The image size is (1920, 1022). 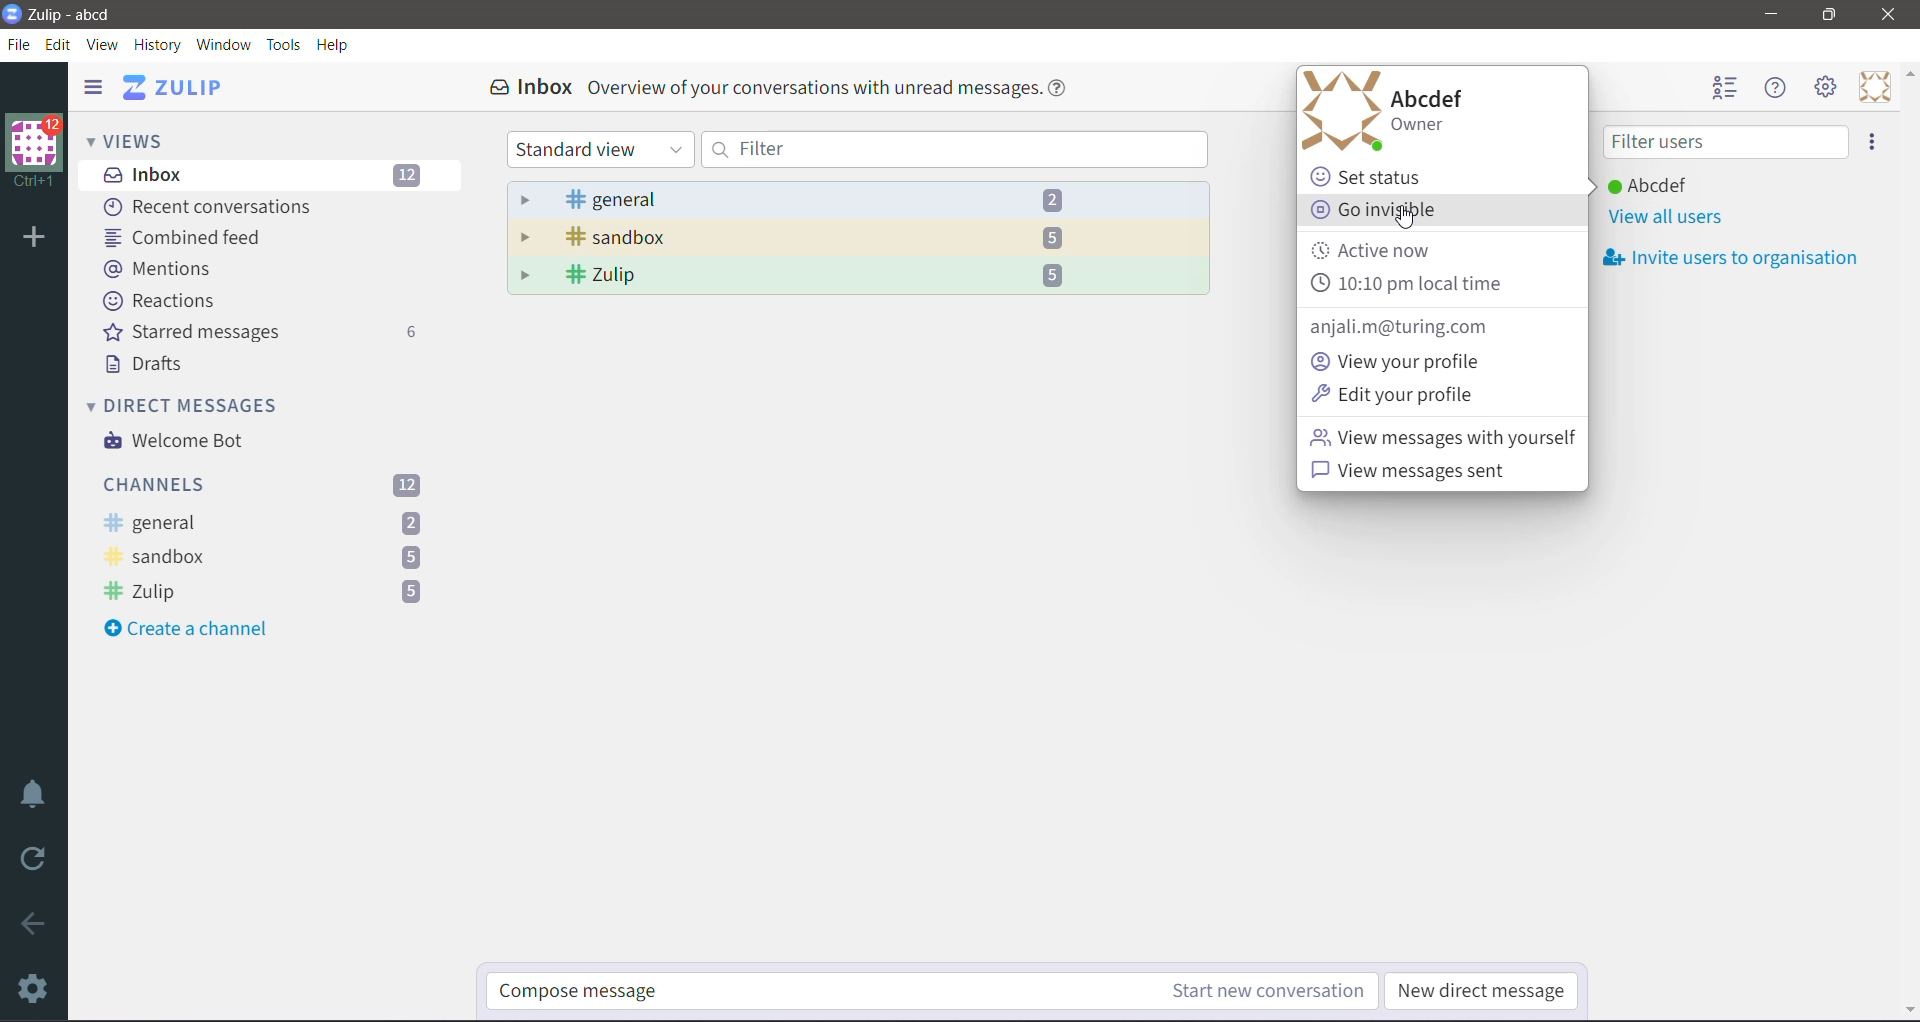 I want to click on Compose message             , so click(x=764, y=993).